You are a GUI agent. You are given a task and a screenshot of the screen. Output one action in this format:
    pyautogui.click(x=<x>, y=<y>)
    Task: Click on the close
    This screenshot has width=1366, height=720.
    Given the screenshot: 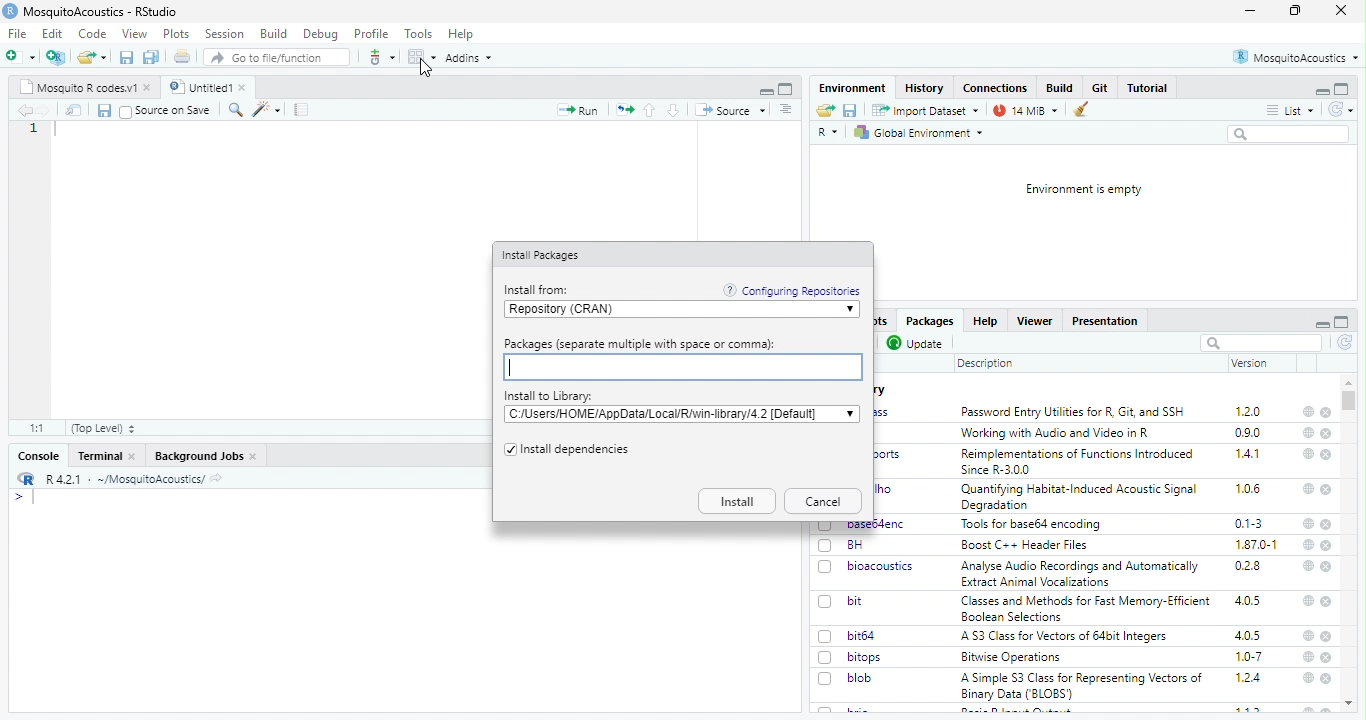 What is the action you would take?
    pyautogui.click(x=1326, y=455)
    